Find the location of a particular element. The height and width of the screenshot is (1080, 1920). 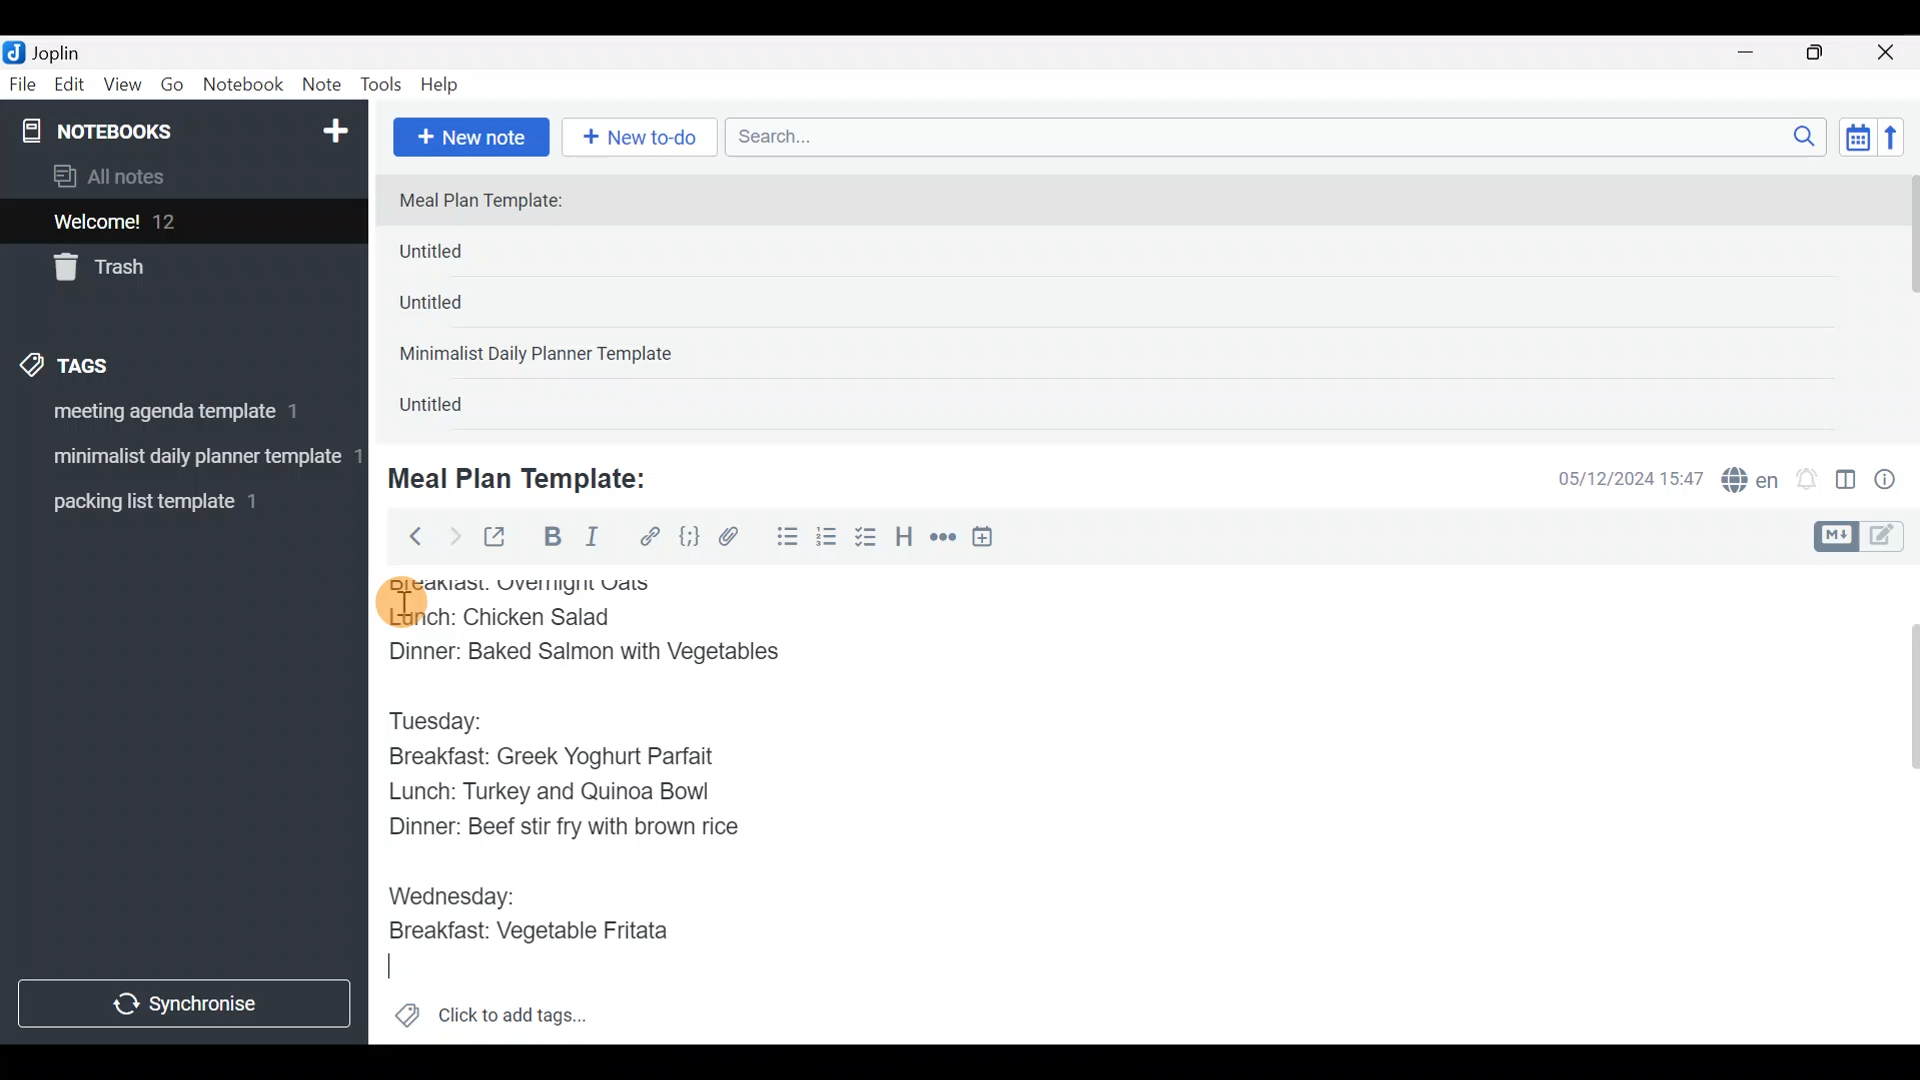

Toggle editor layout is located at coordinates (1847, 482).